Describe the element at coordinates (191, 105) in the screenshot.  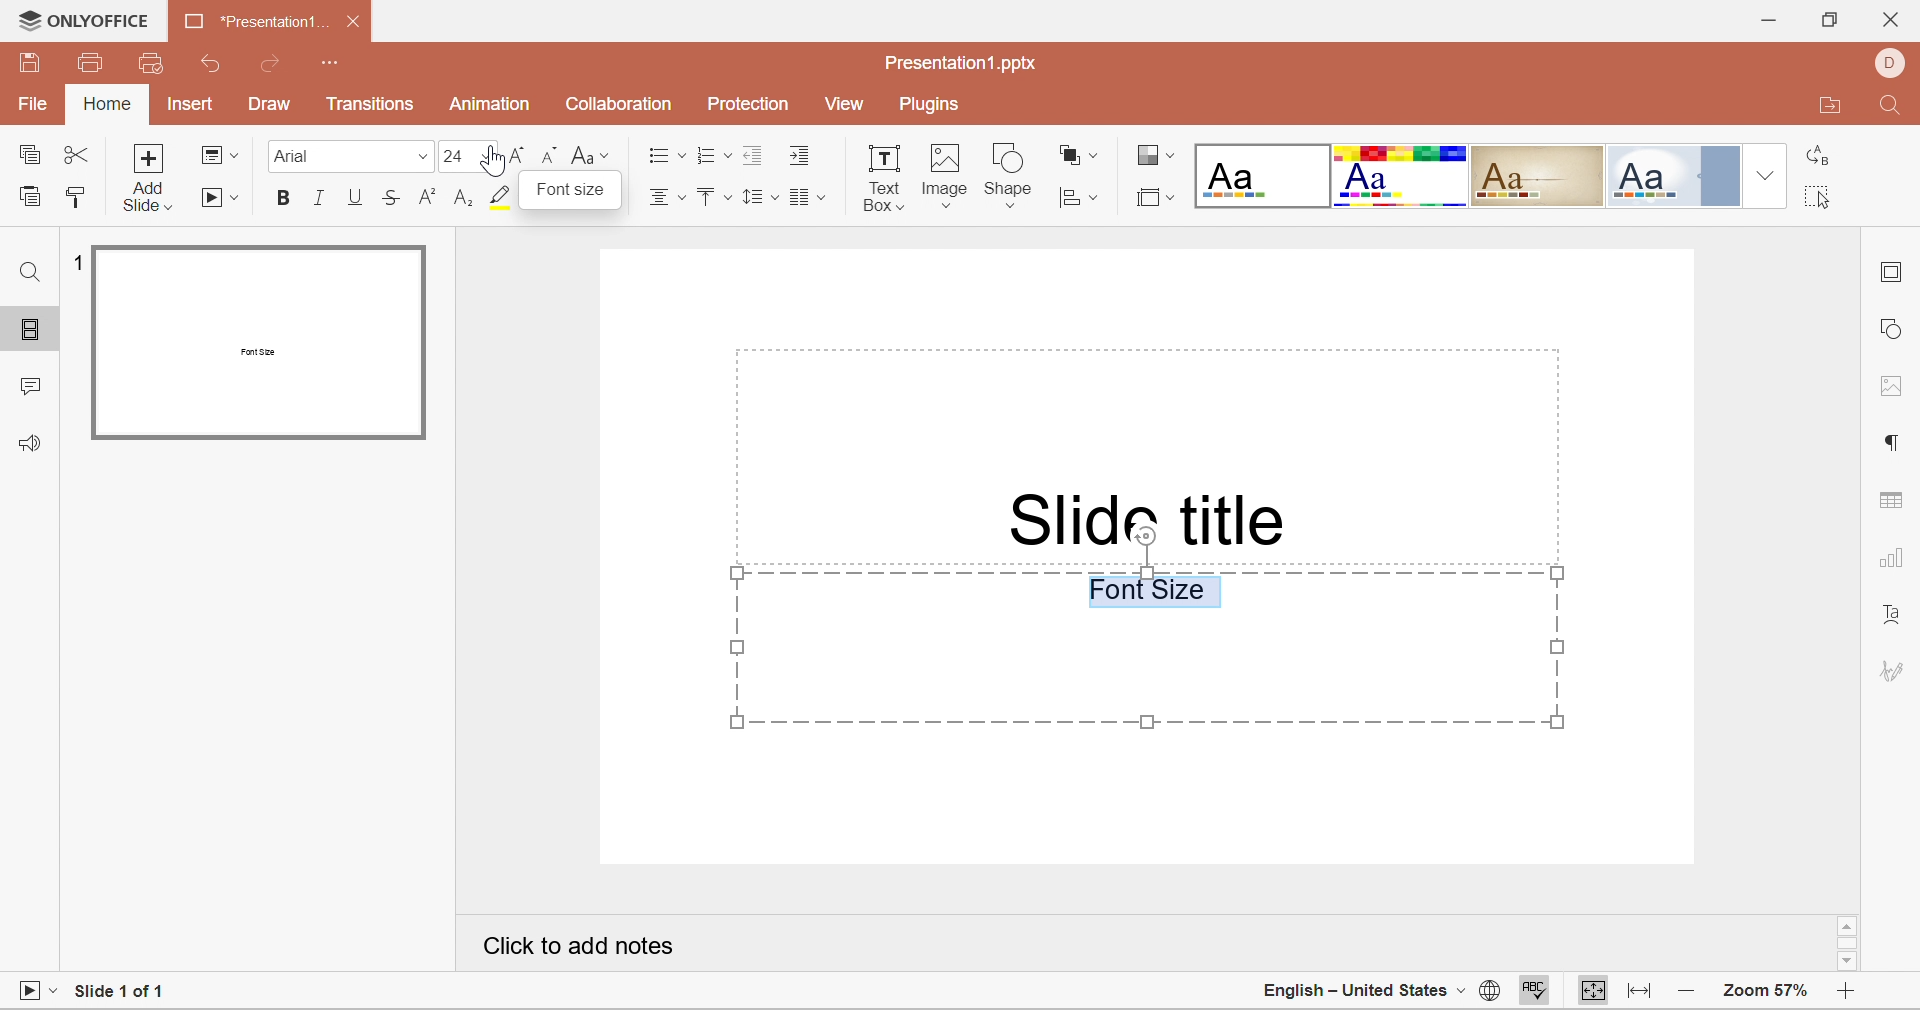
I see `Insert` at that location.